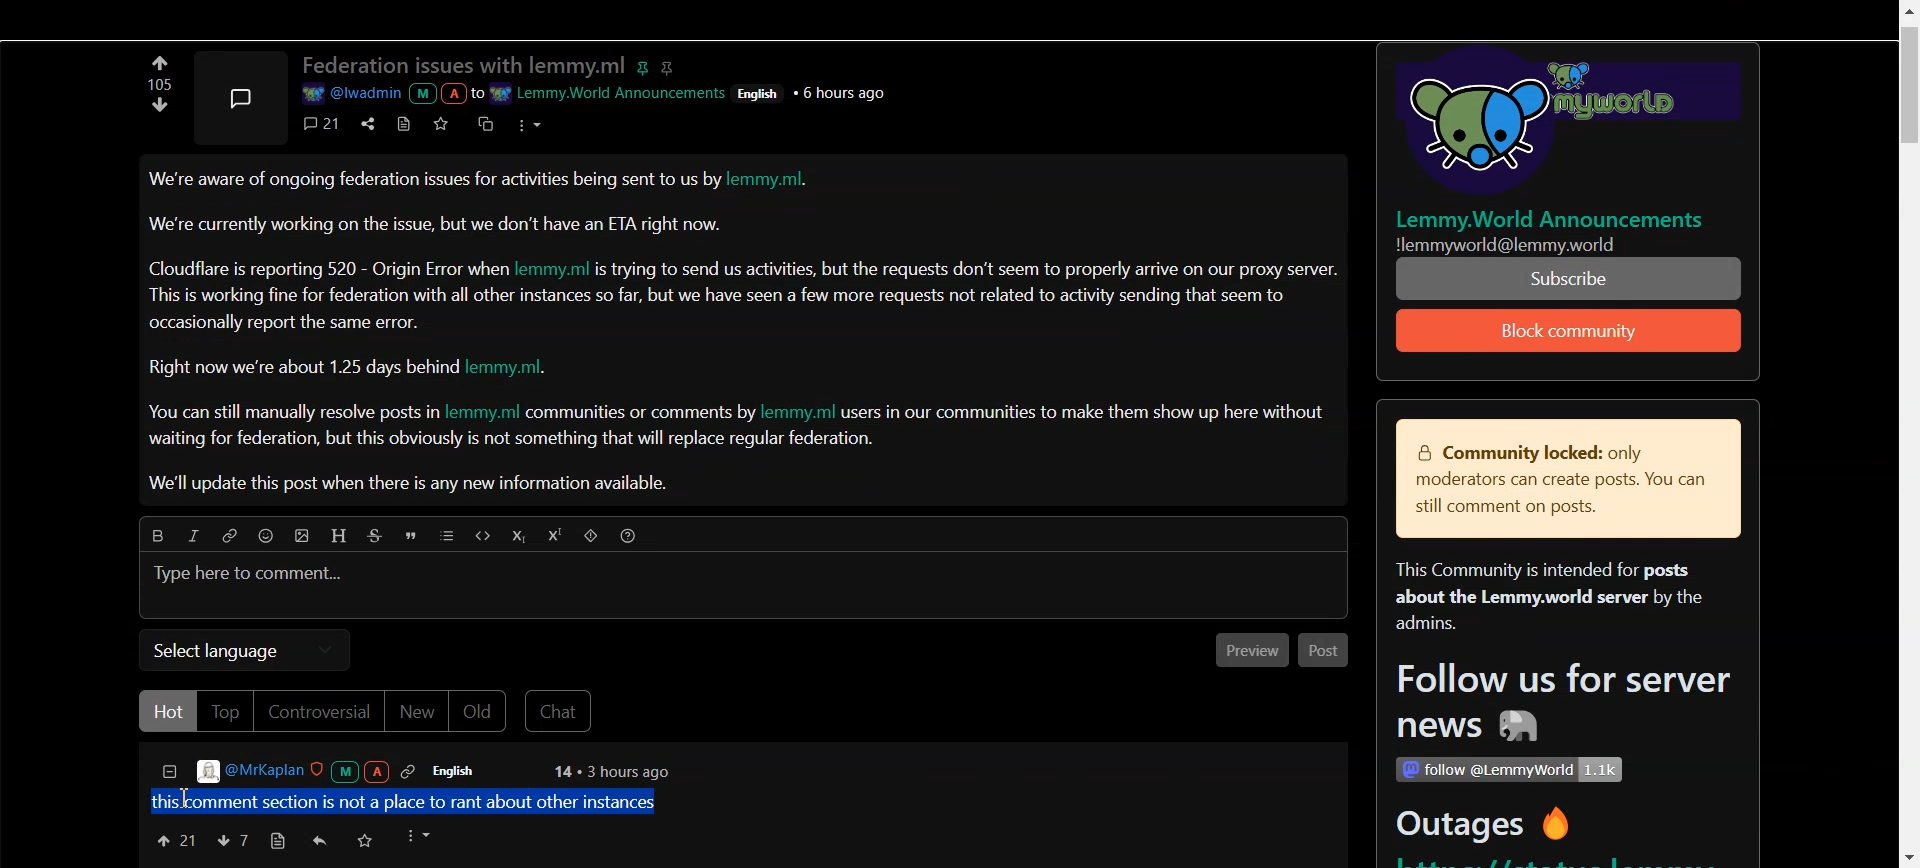  What do you see at coordinates (378, 536) in the screenshot?
I see `Strike through` at bounding box center [378, 536].